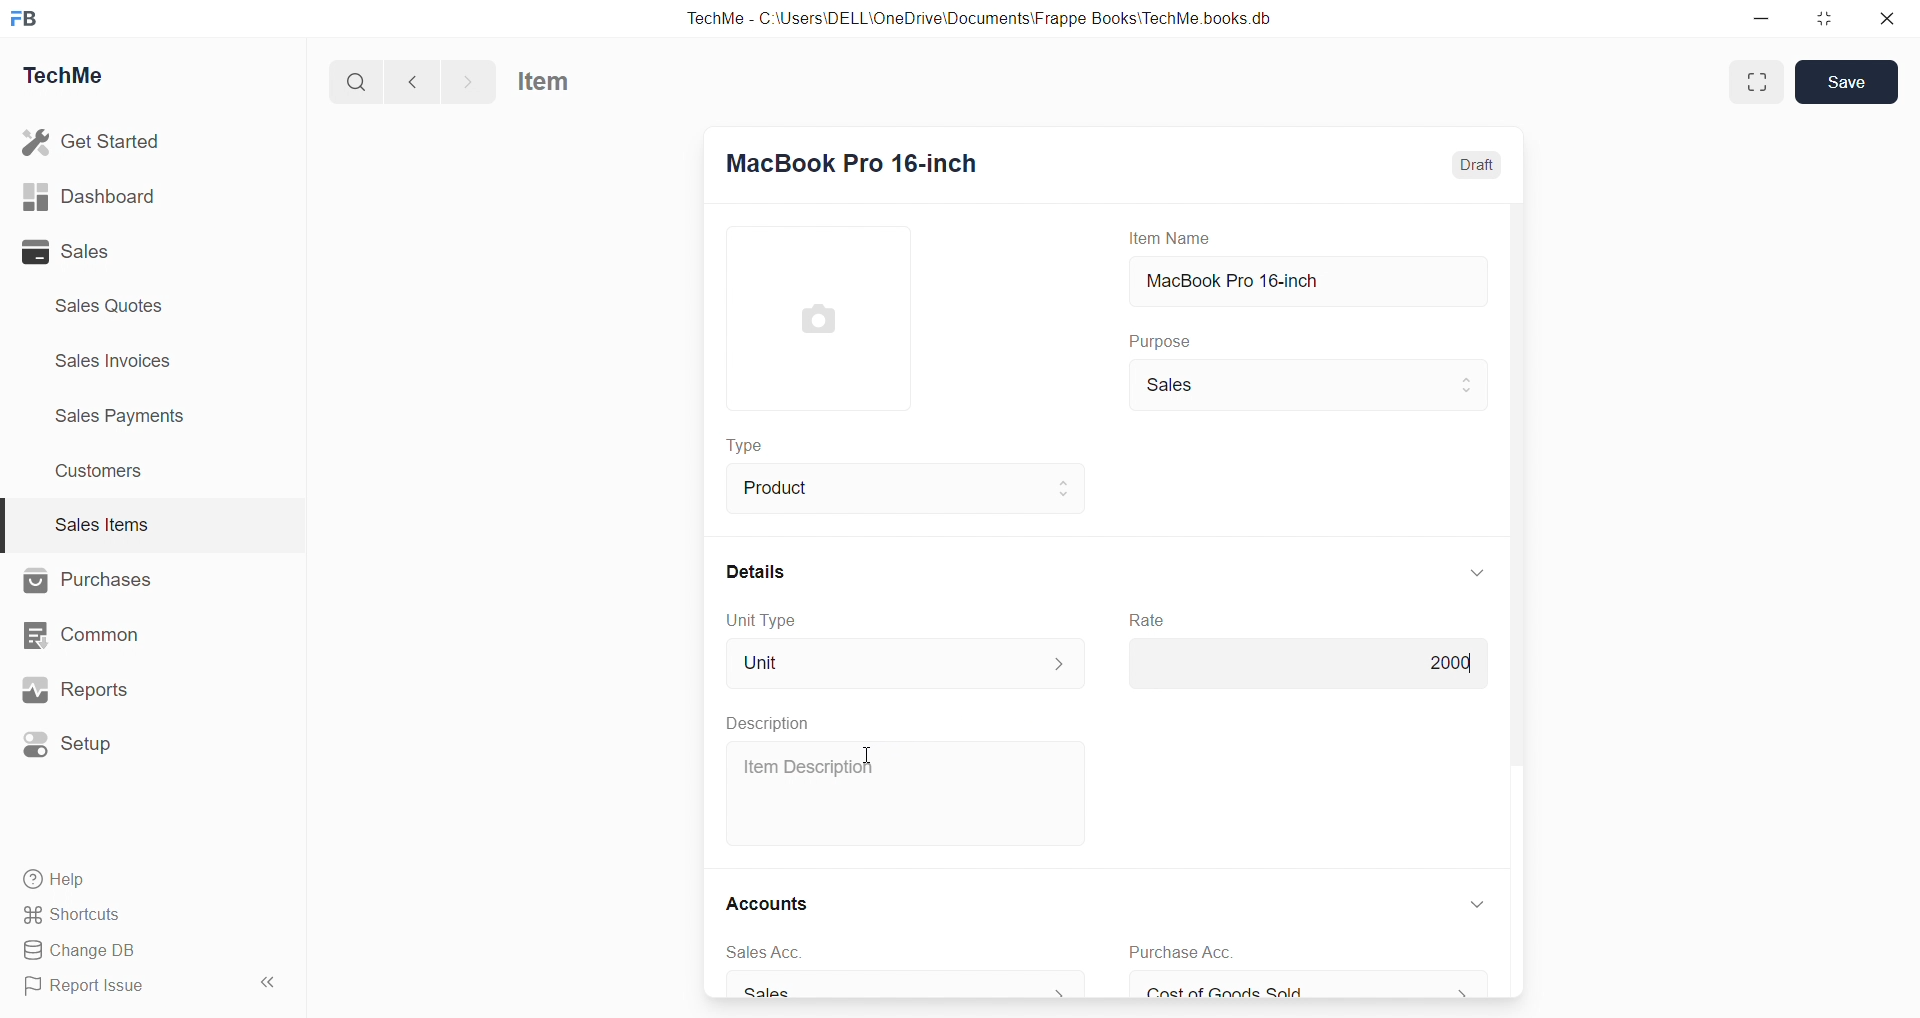 The image size is (1920, 1018). What do you see at coordinates (762, 953) in the screenshot?
I see `sales Acc` at bounding box center [762, 953].